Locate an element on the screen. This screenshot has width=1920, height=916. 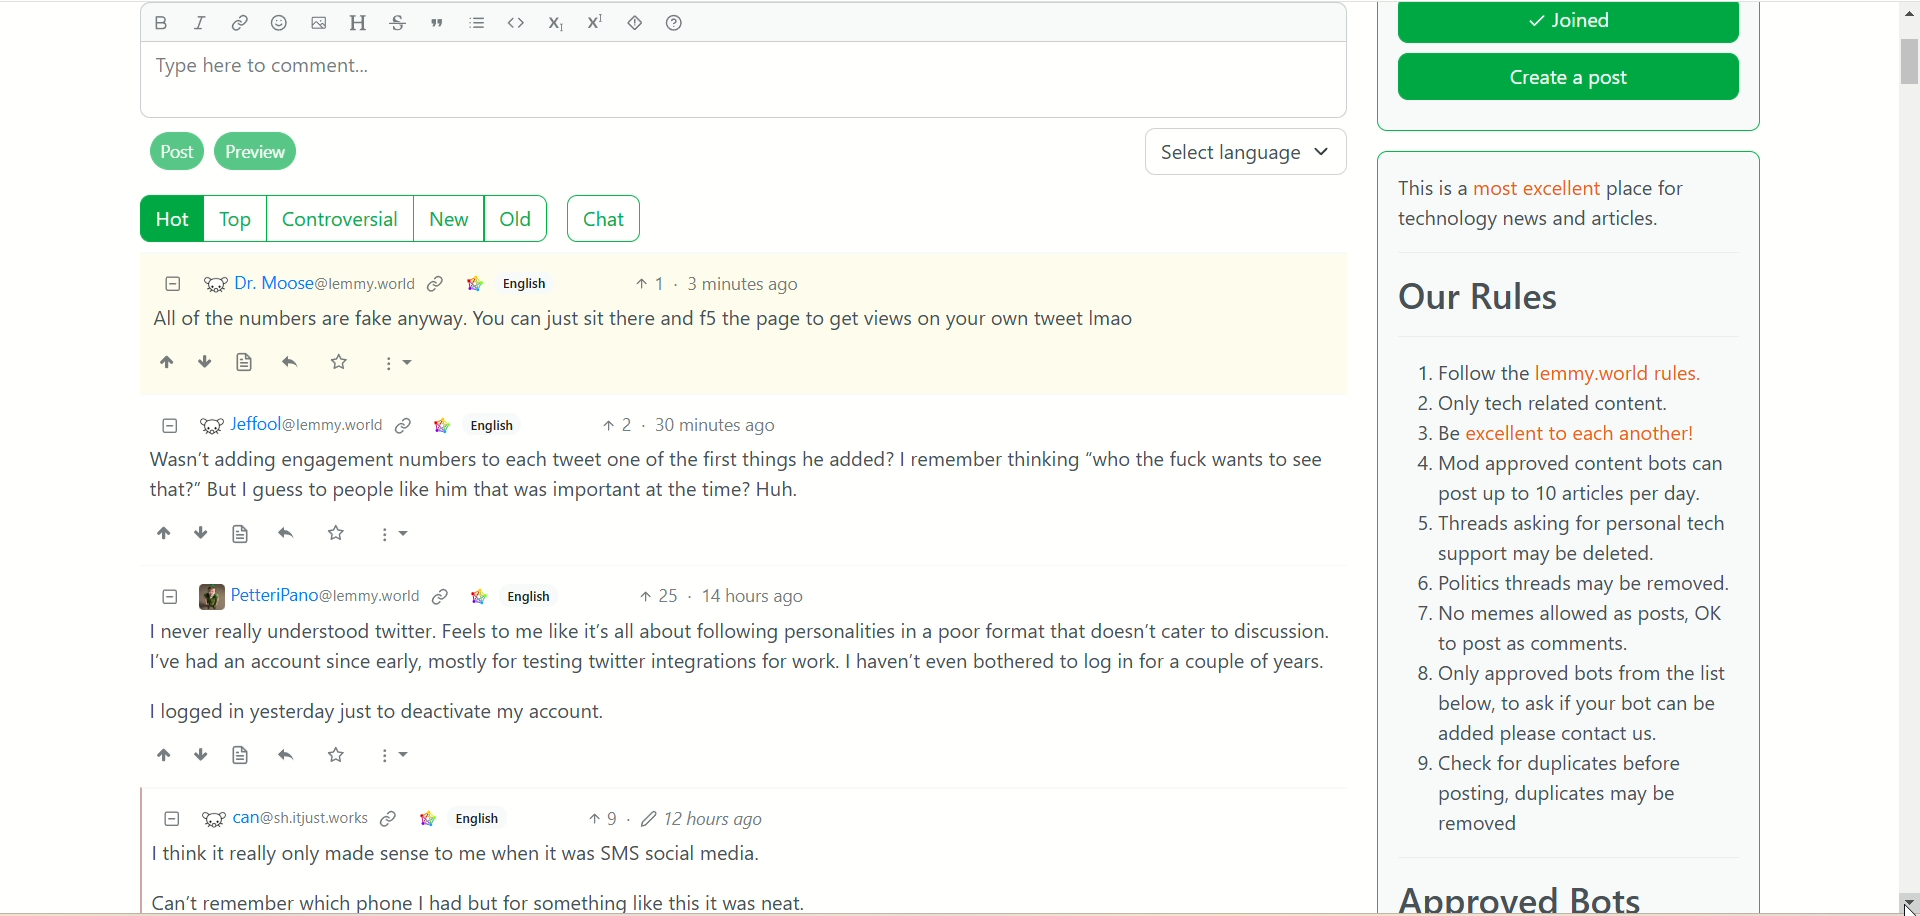
Downvote is located at coordinates (201, 755).